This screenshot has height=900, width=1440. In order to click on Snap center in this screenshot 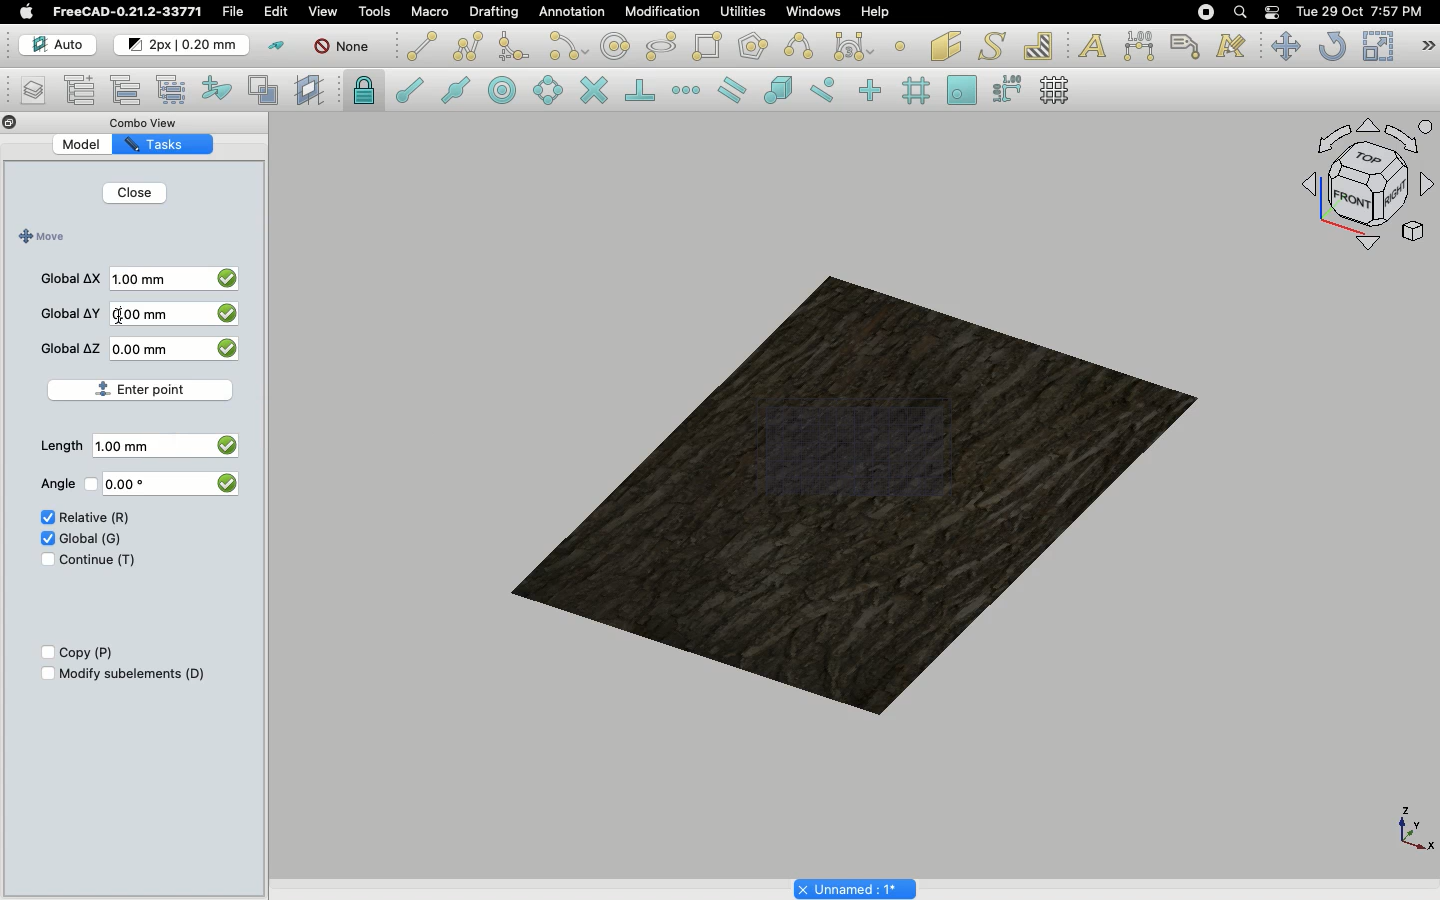, I will do `click(508, 89)`.